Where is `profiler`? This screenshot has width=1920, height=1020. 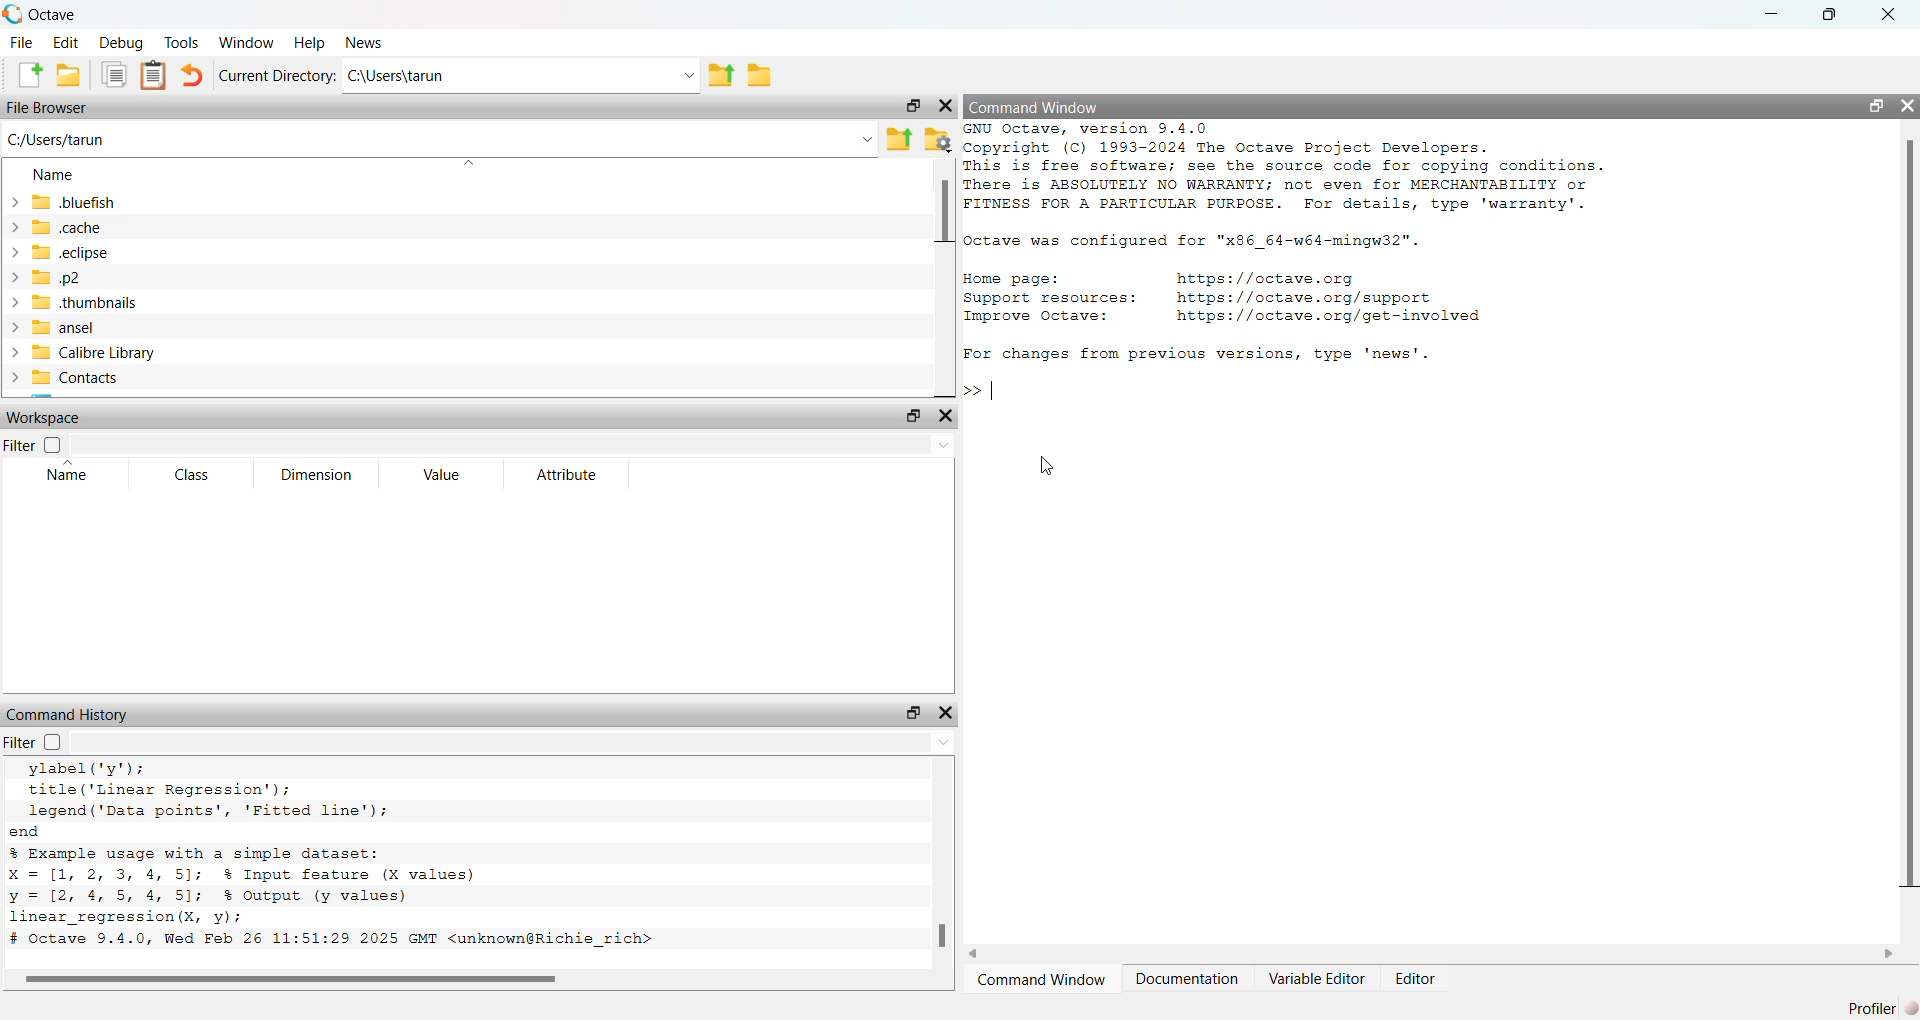 profiler is located at coordinates (1877, 1007).